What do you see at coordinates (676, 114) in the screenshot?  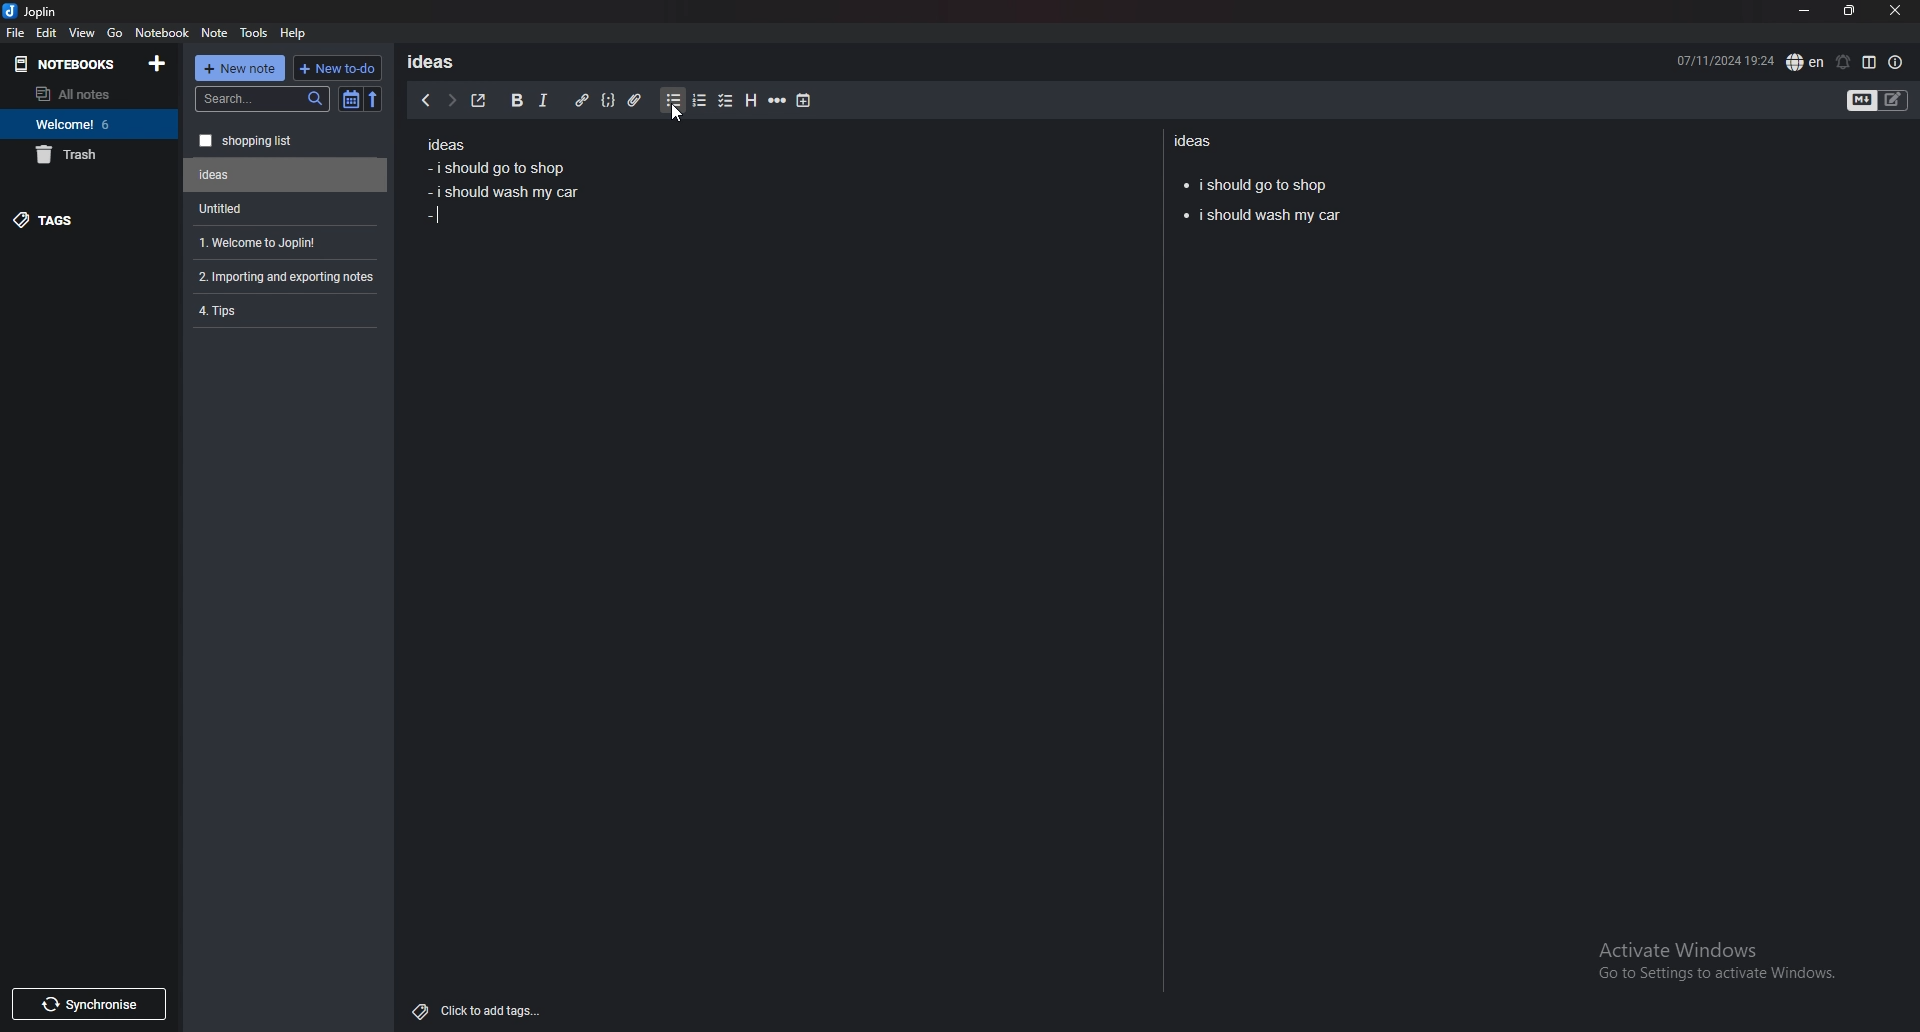 I see `cursor` at bounding box center [676, 114].